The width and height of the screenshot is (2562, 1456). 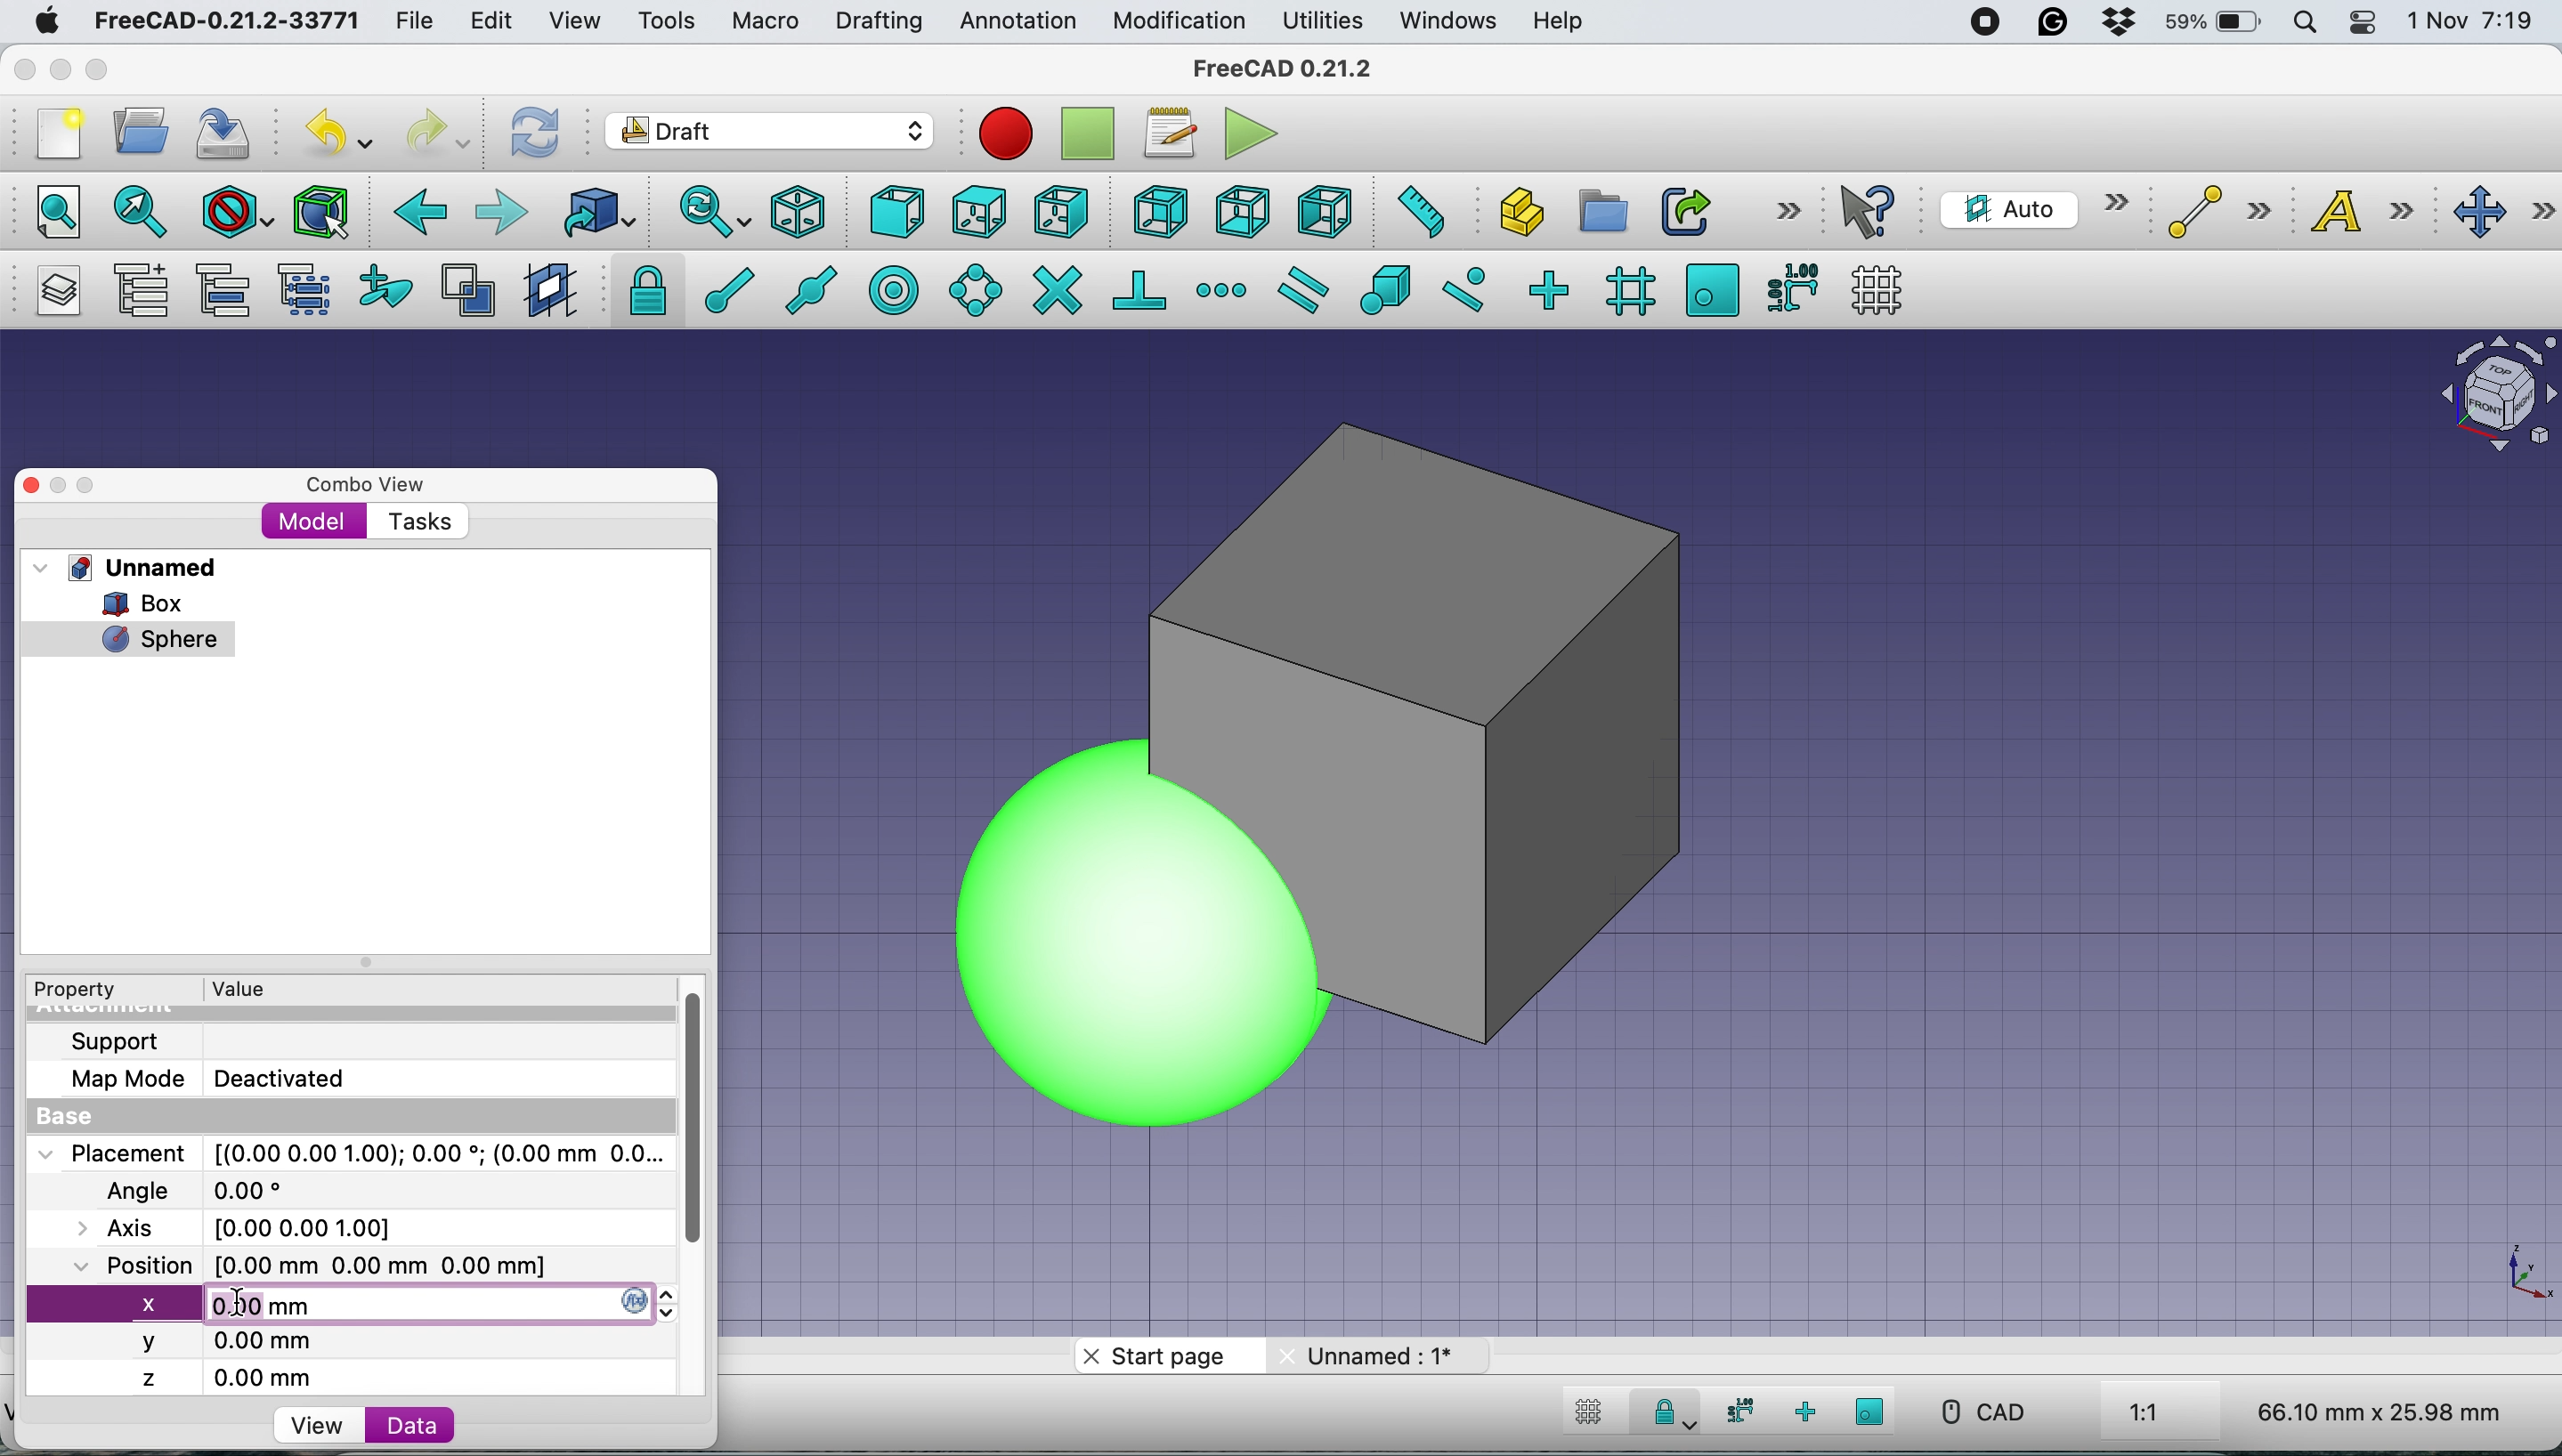 I want to click on z axis, so click(x=239, y=1378).